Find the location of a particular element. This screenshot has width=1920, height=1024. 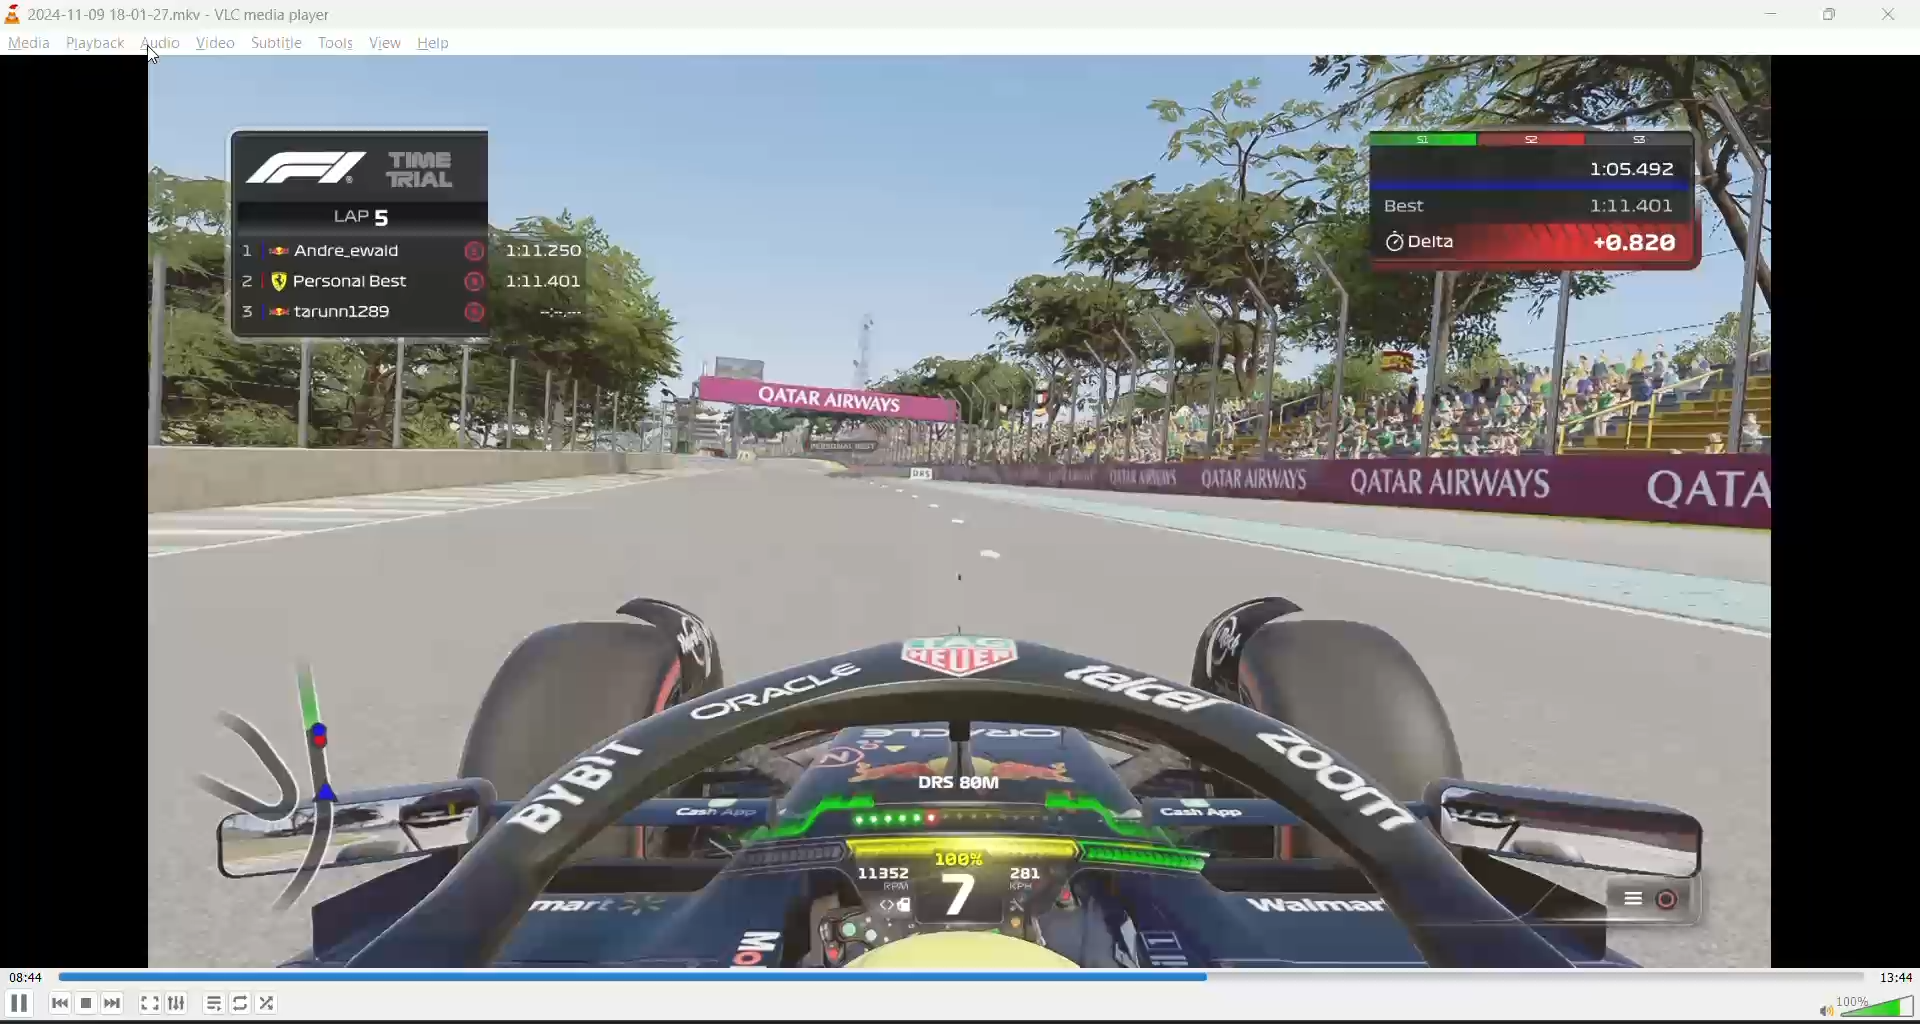

minimize is located at coordinates (1773, 13).